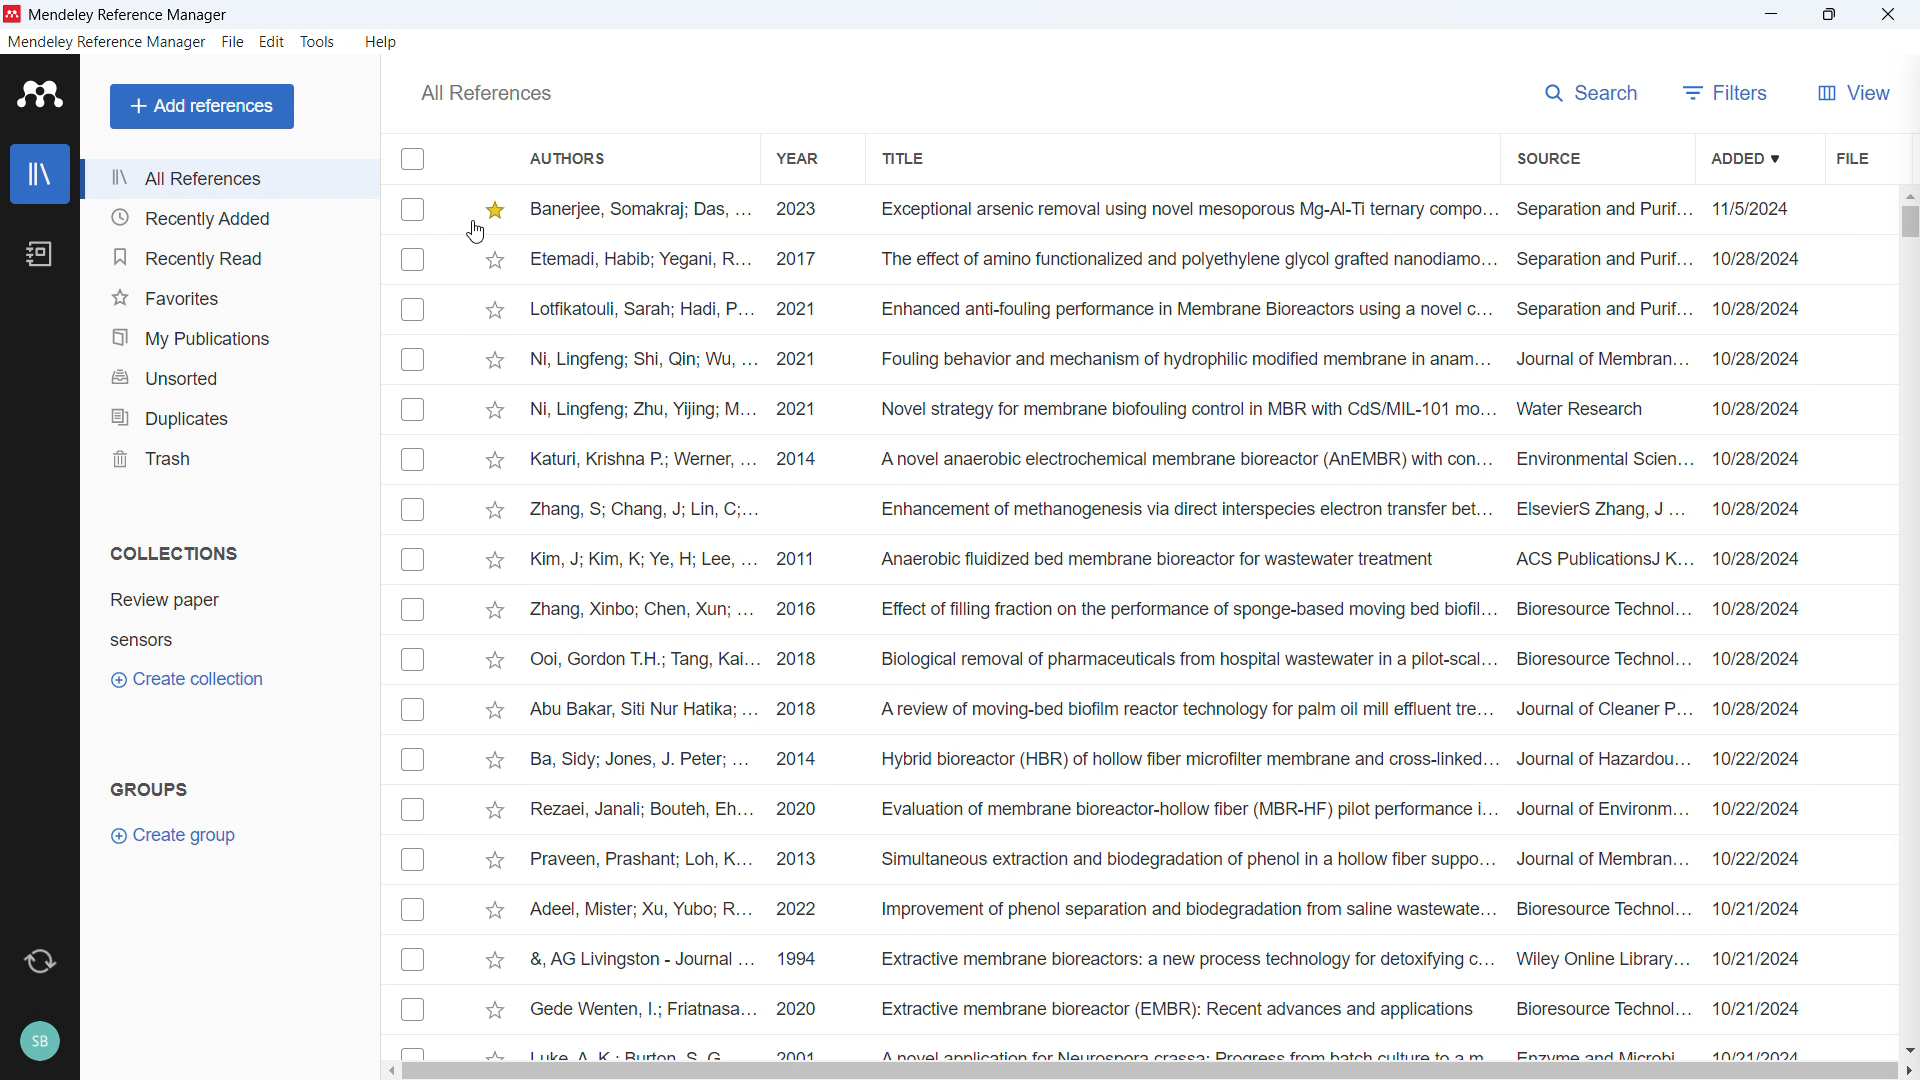  Describe the element at coordinates (234, 42) in the screenshot. I see `file` at that location.